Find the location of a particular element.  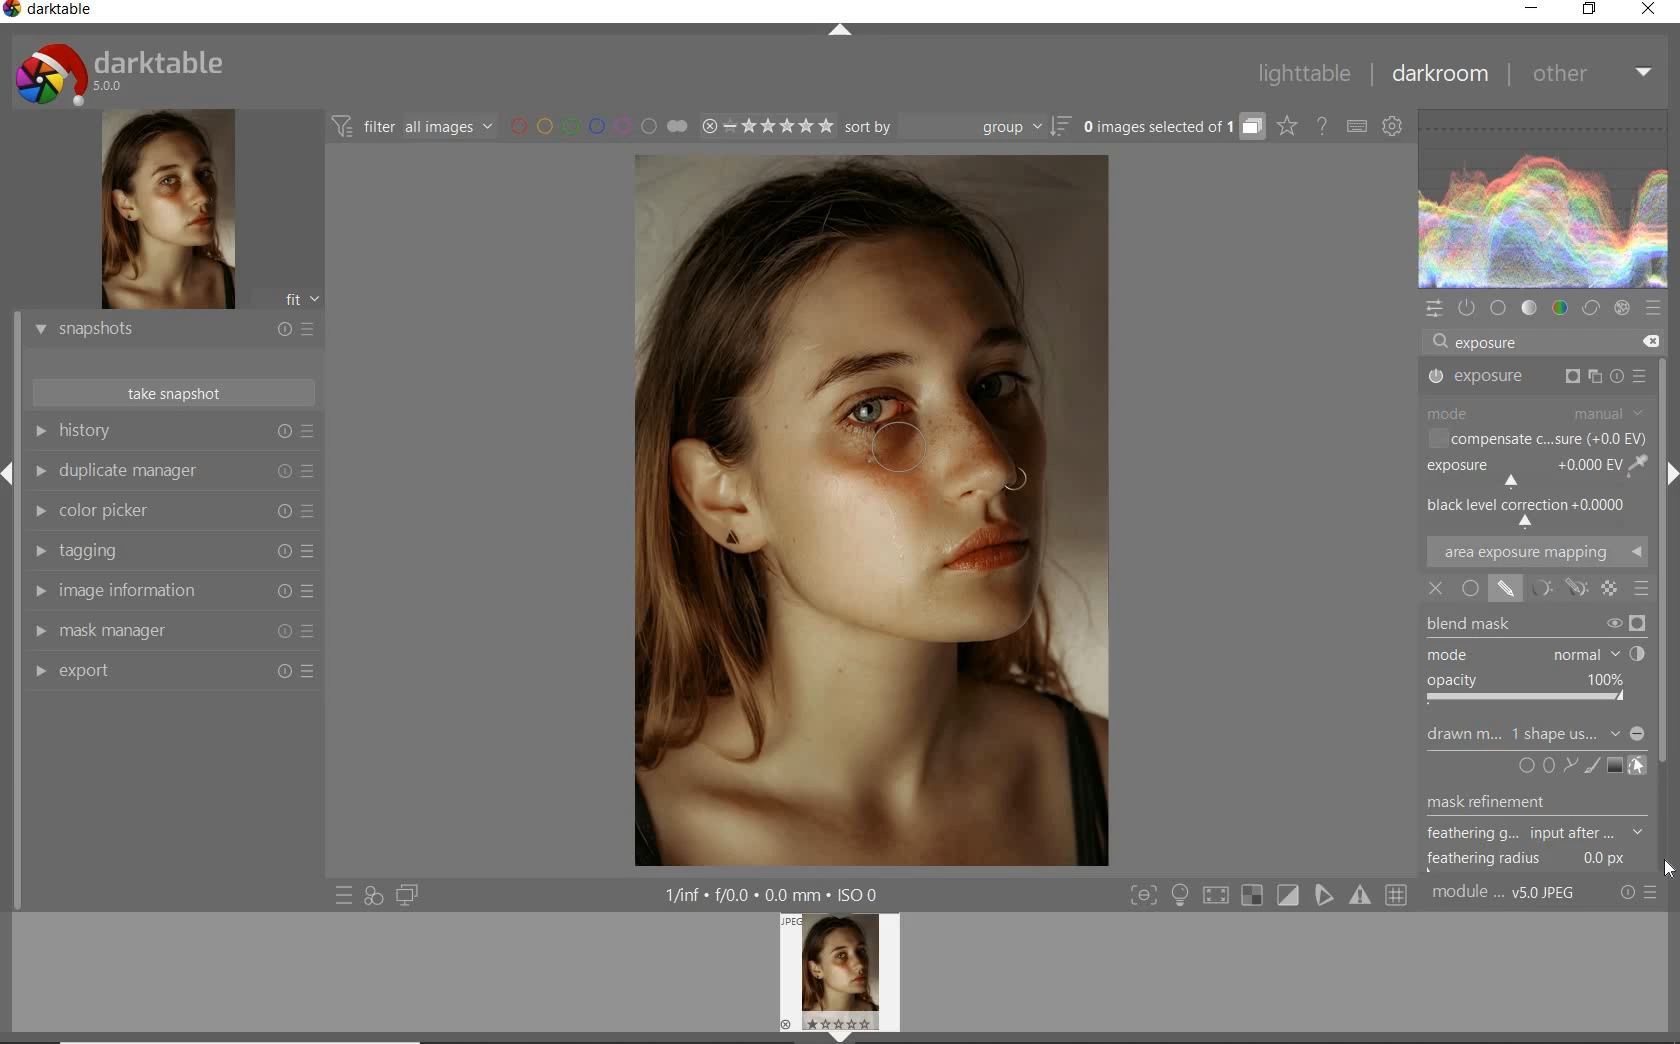

SHOW AND EDIT MASK ELEMENT is located at coordinates (1639, 767).